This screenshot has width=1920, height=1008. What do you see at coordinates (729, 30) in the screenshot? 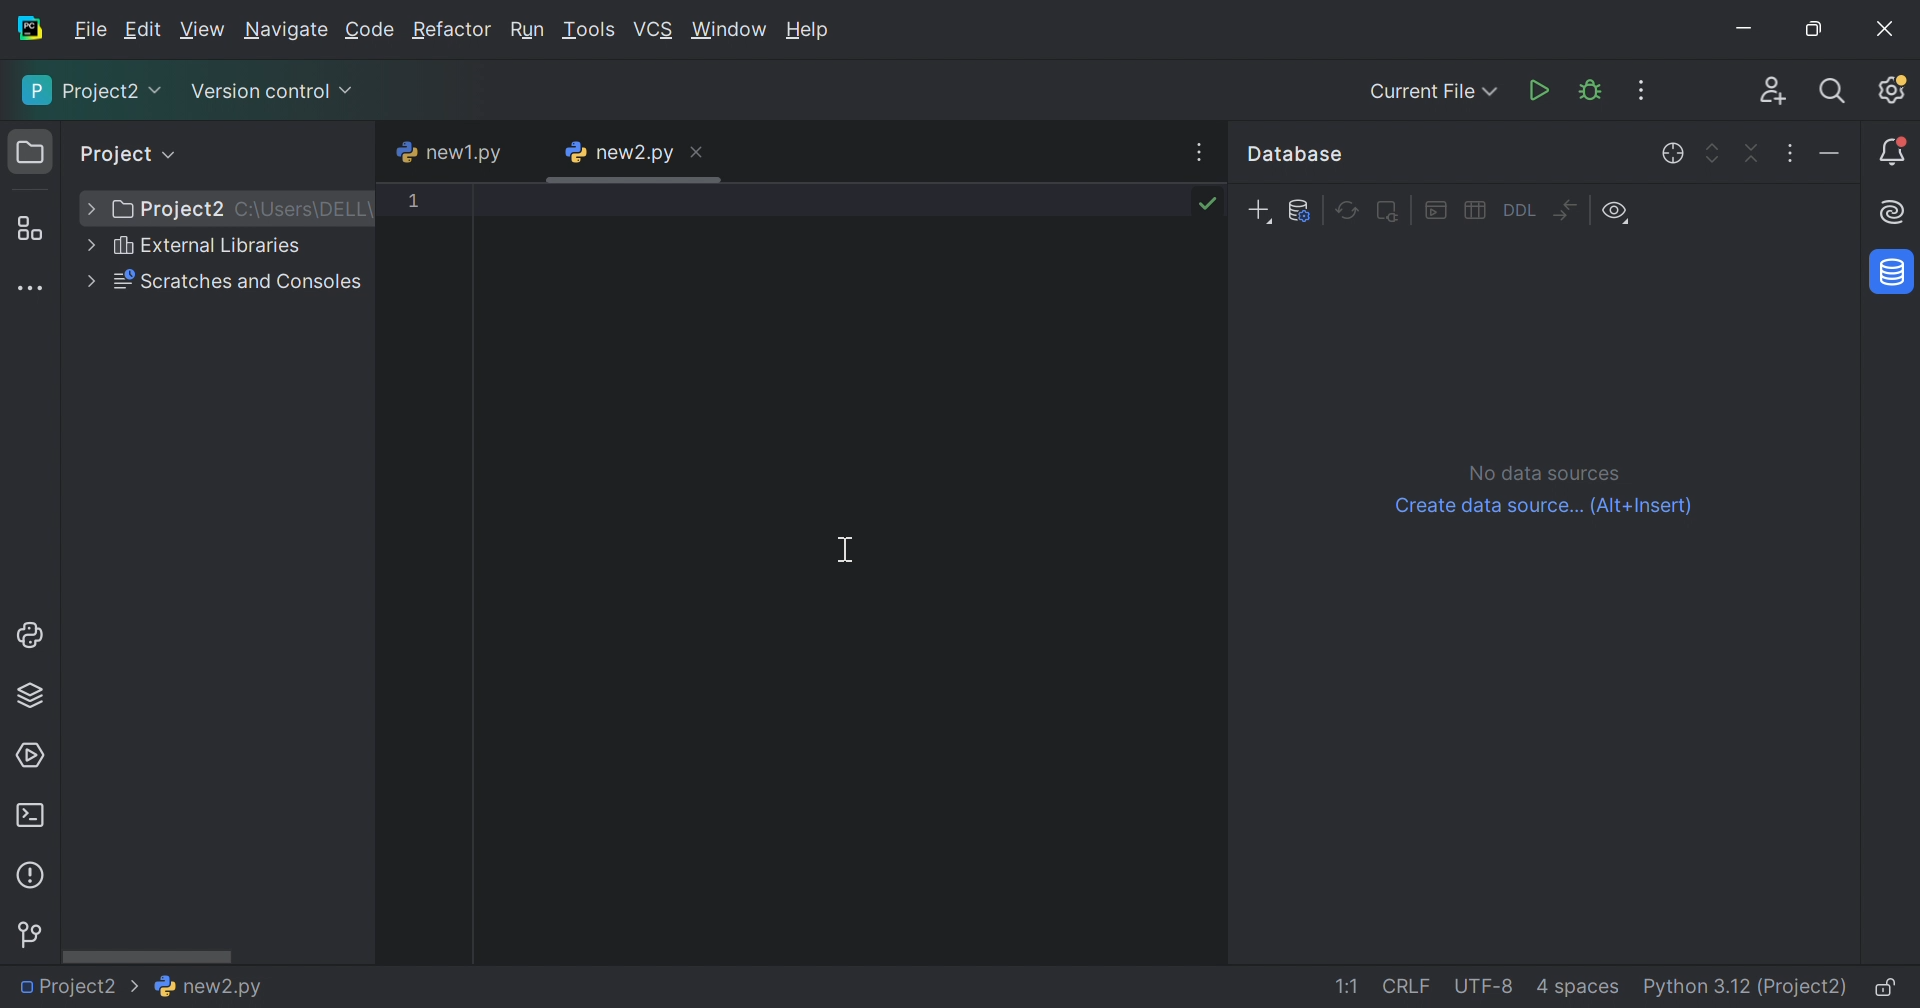
I see `Windows` at bounding box center [729, 30].